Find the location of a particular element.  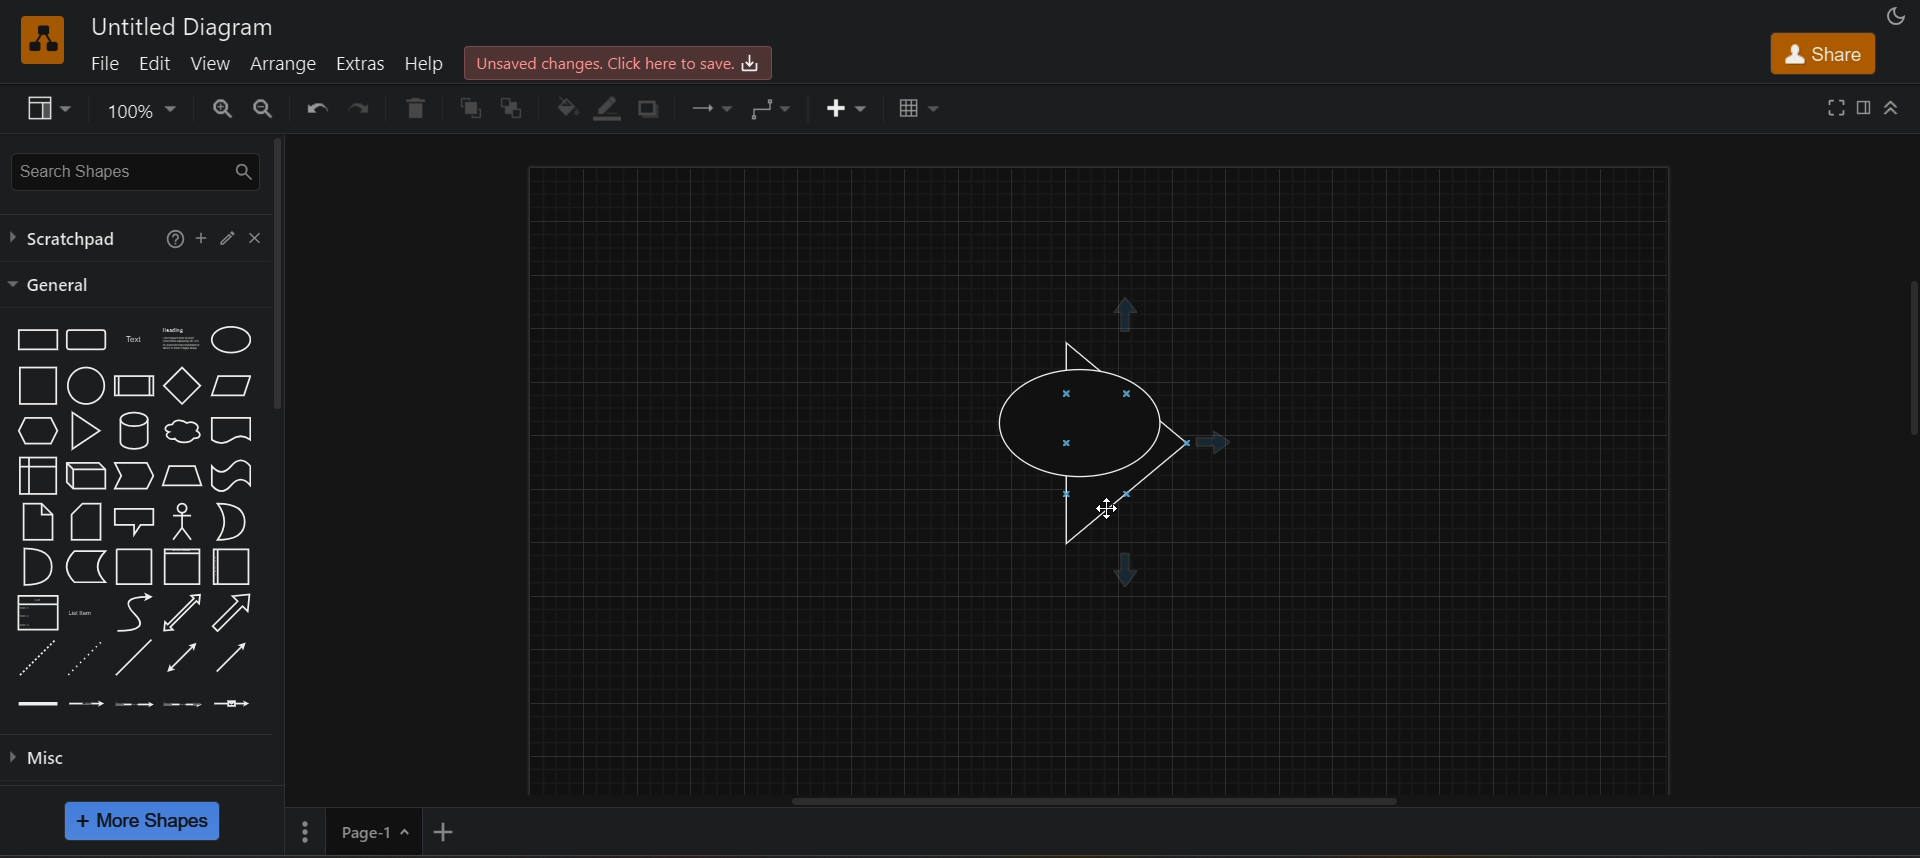

help is located at coordinates (418, 63).